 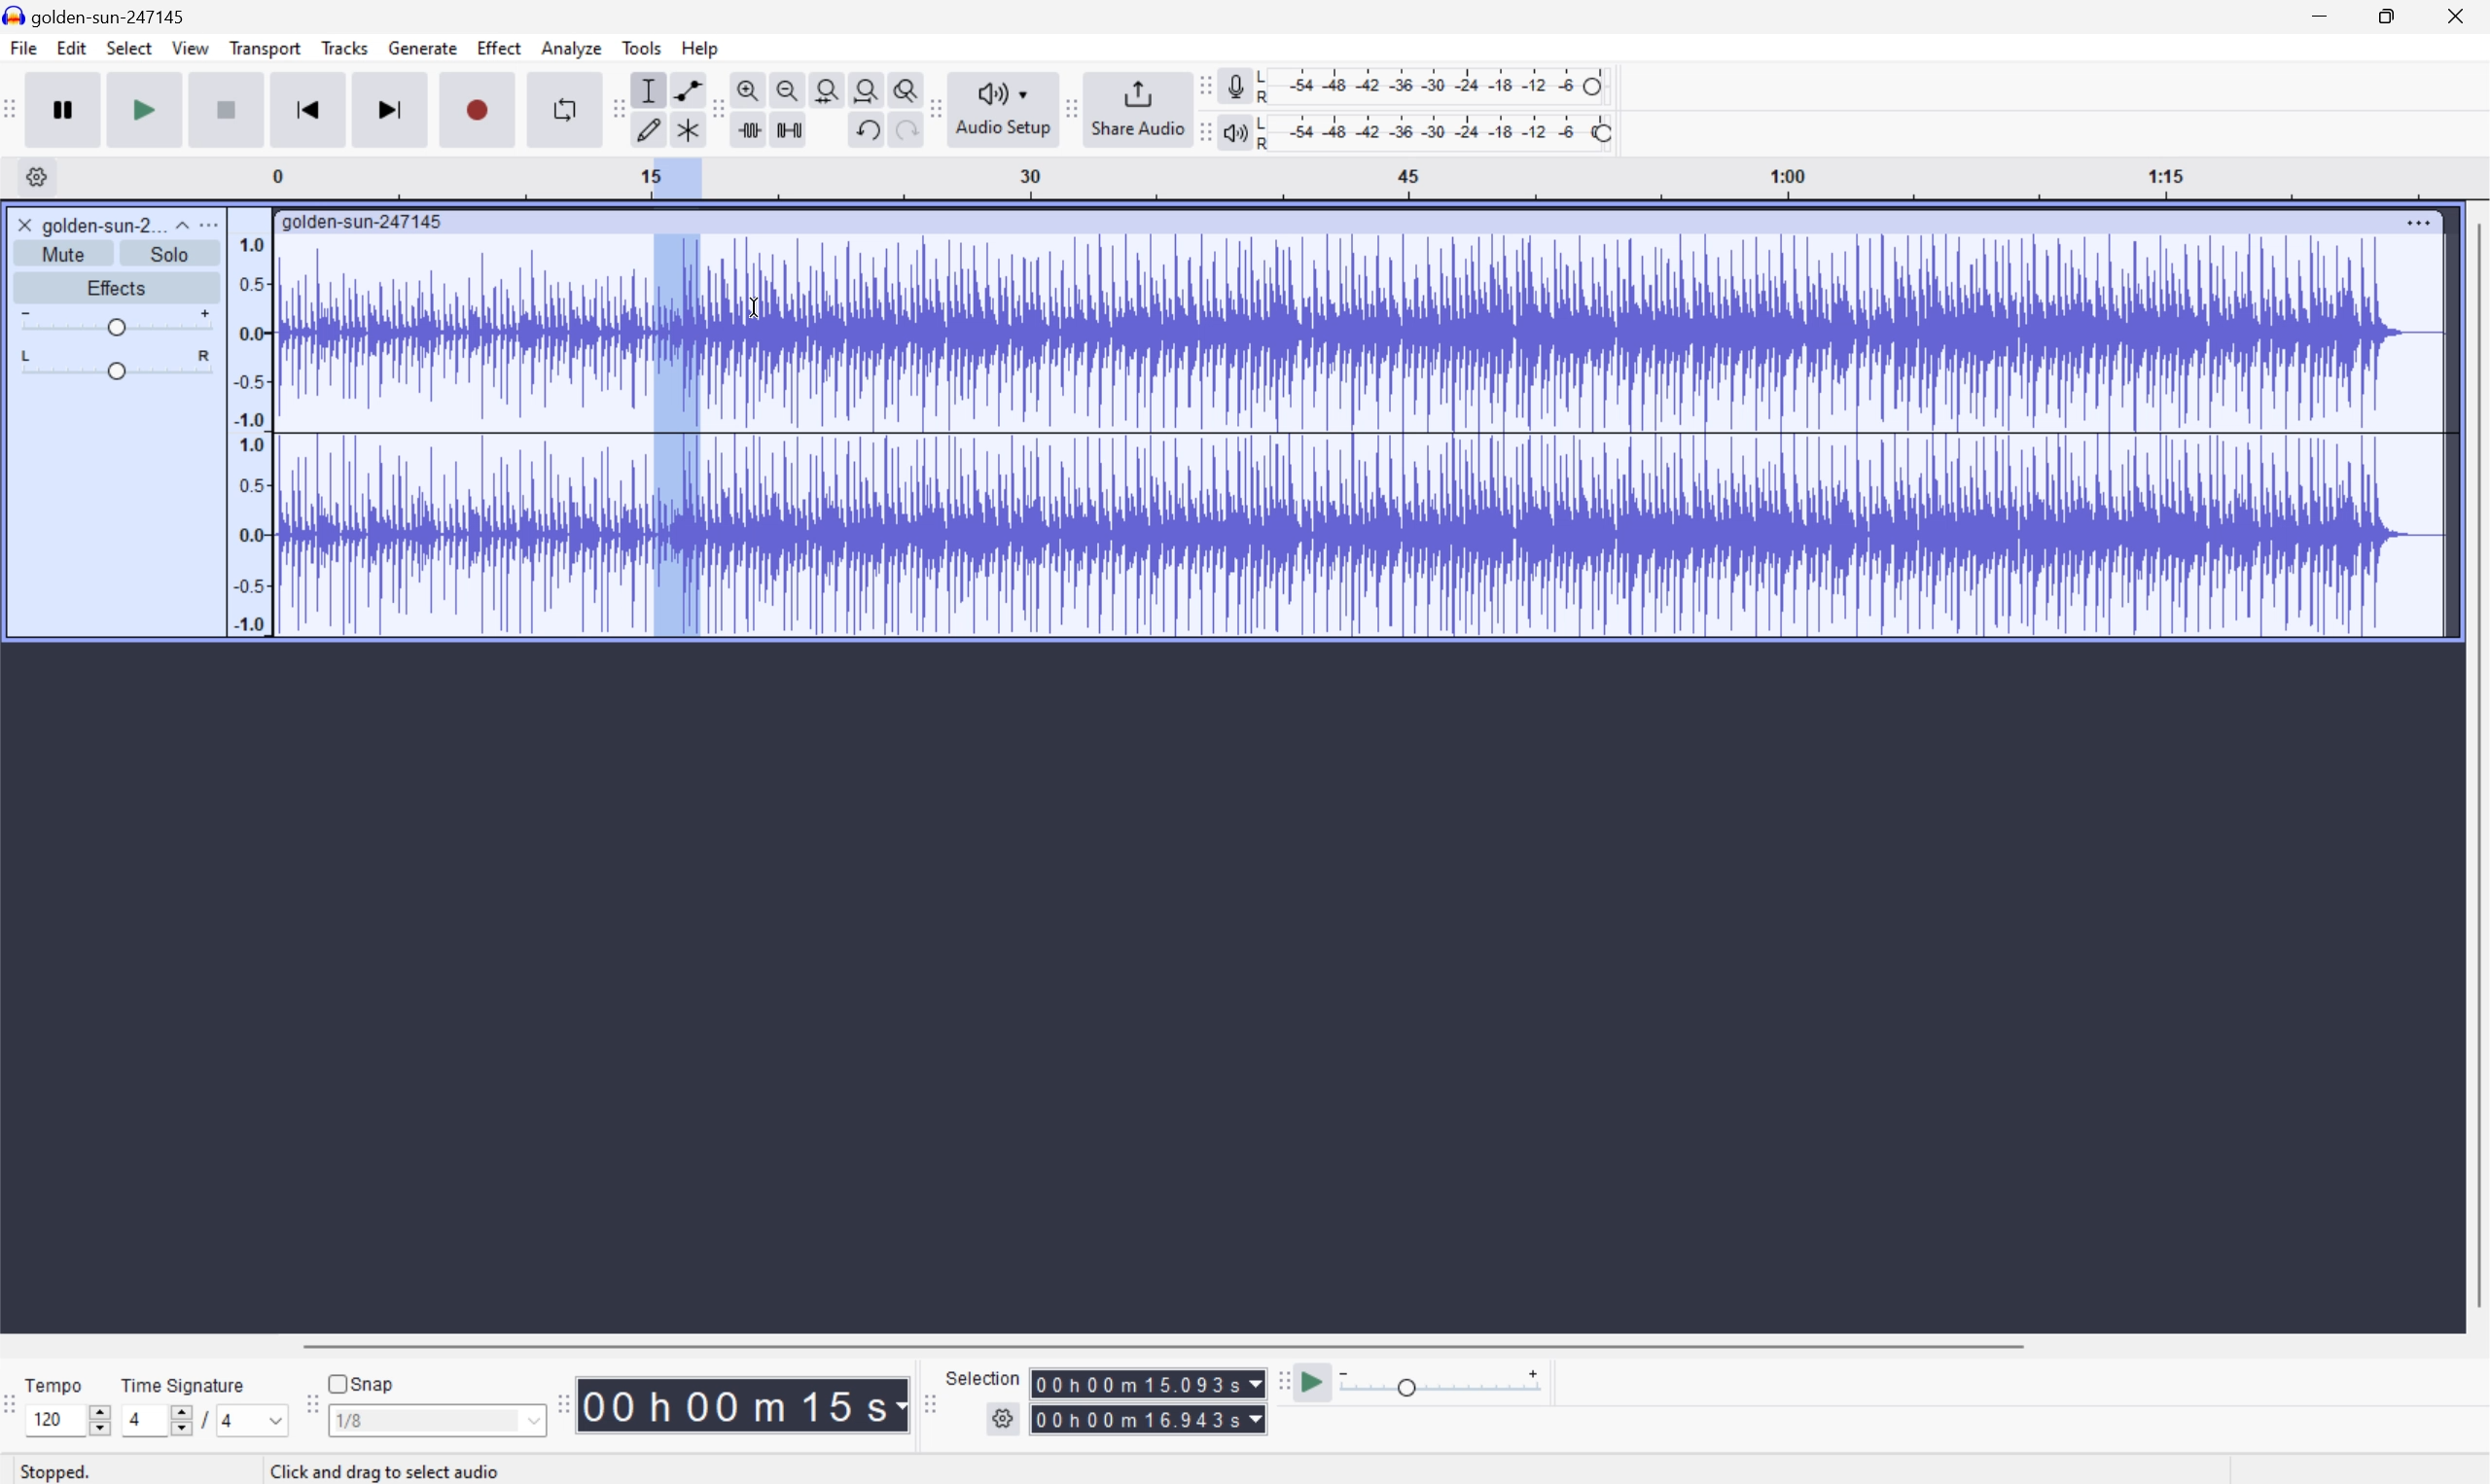 What do you see at coordinates (1231, 135) in the screenshot?
I see `Playback meter` at bounding box center [1231, 135].